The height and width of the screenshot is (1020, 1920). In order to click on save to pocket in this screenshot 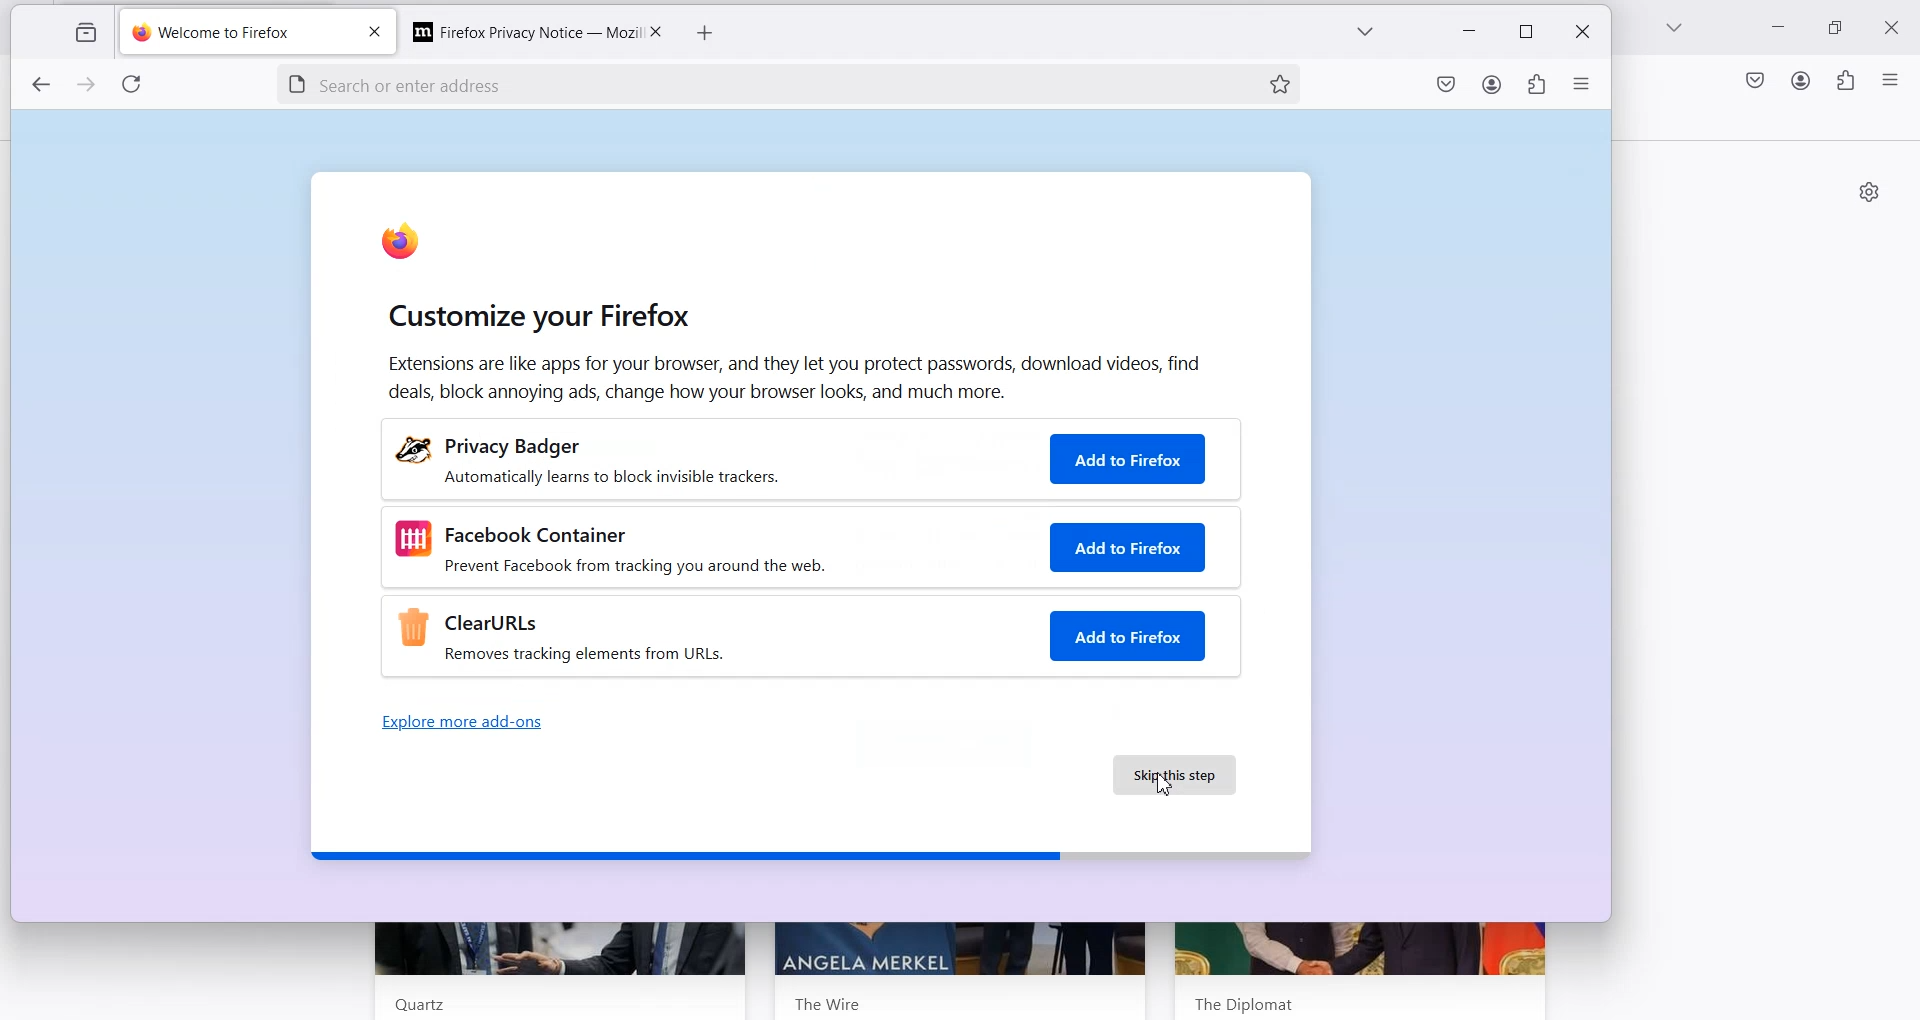, I will do `click(1446, 88)`.